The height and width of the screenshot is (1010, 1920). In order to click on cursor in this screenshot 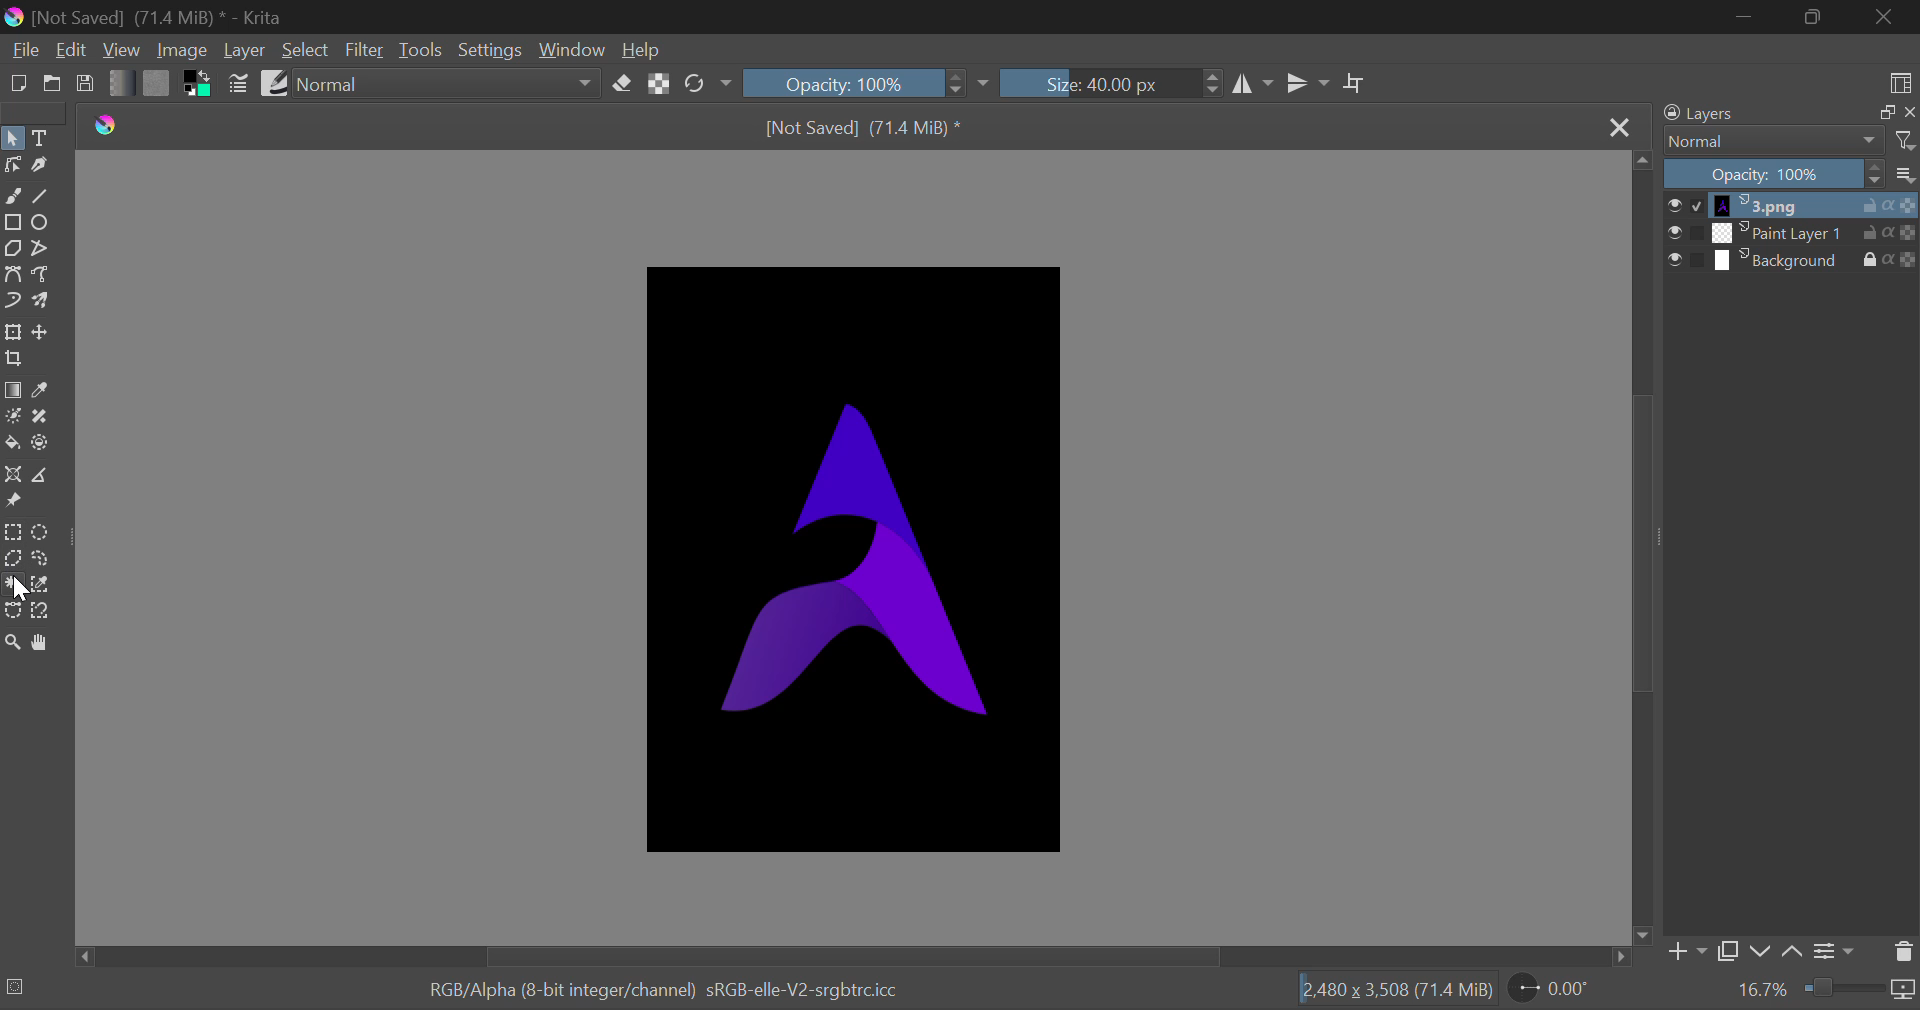, I will do `click(22, 592)`.